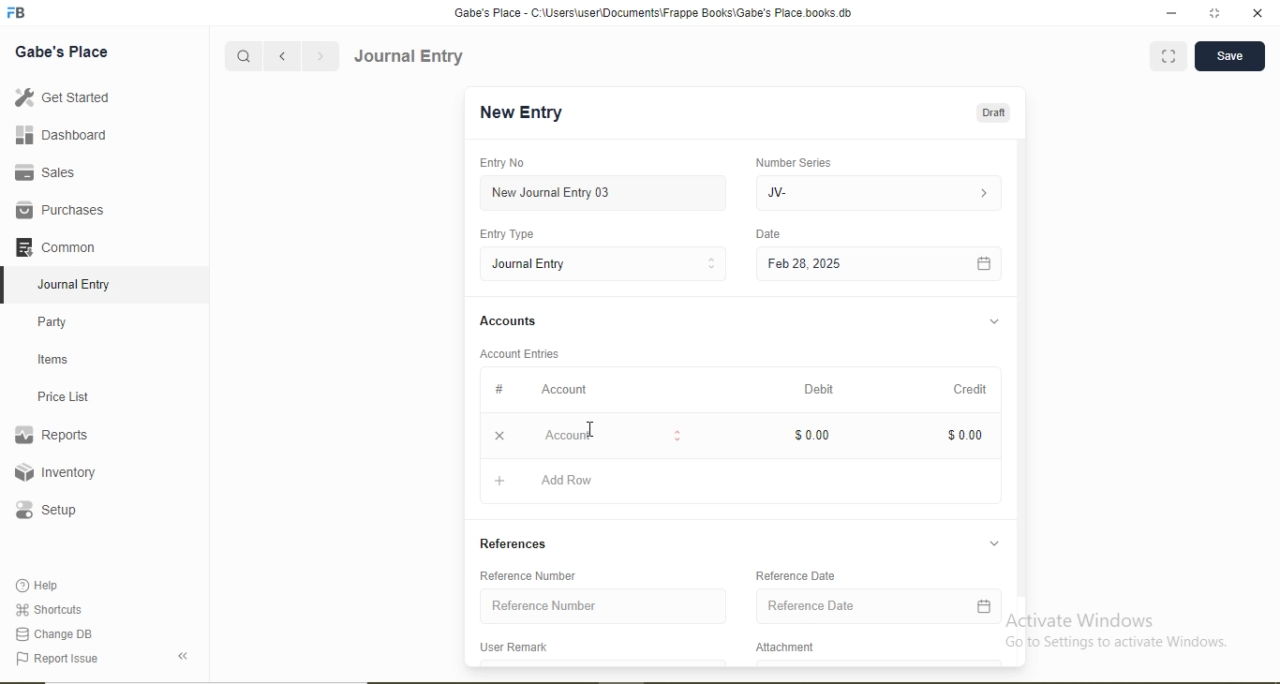  What do you see at coordinates (56, 472) in the screenshot?
I see `Inventory` at bounding box center [56, 472].